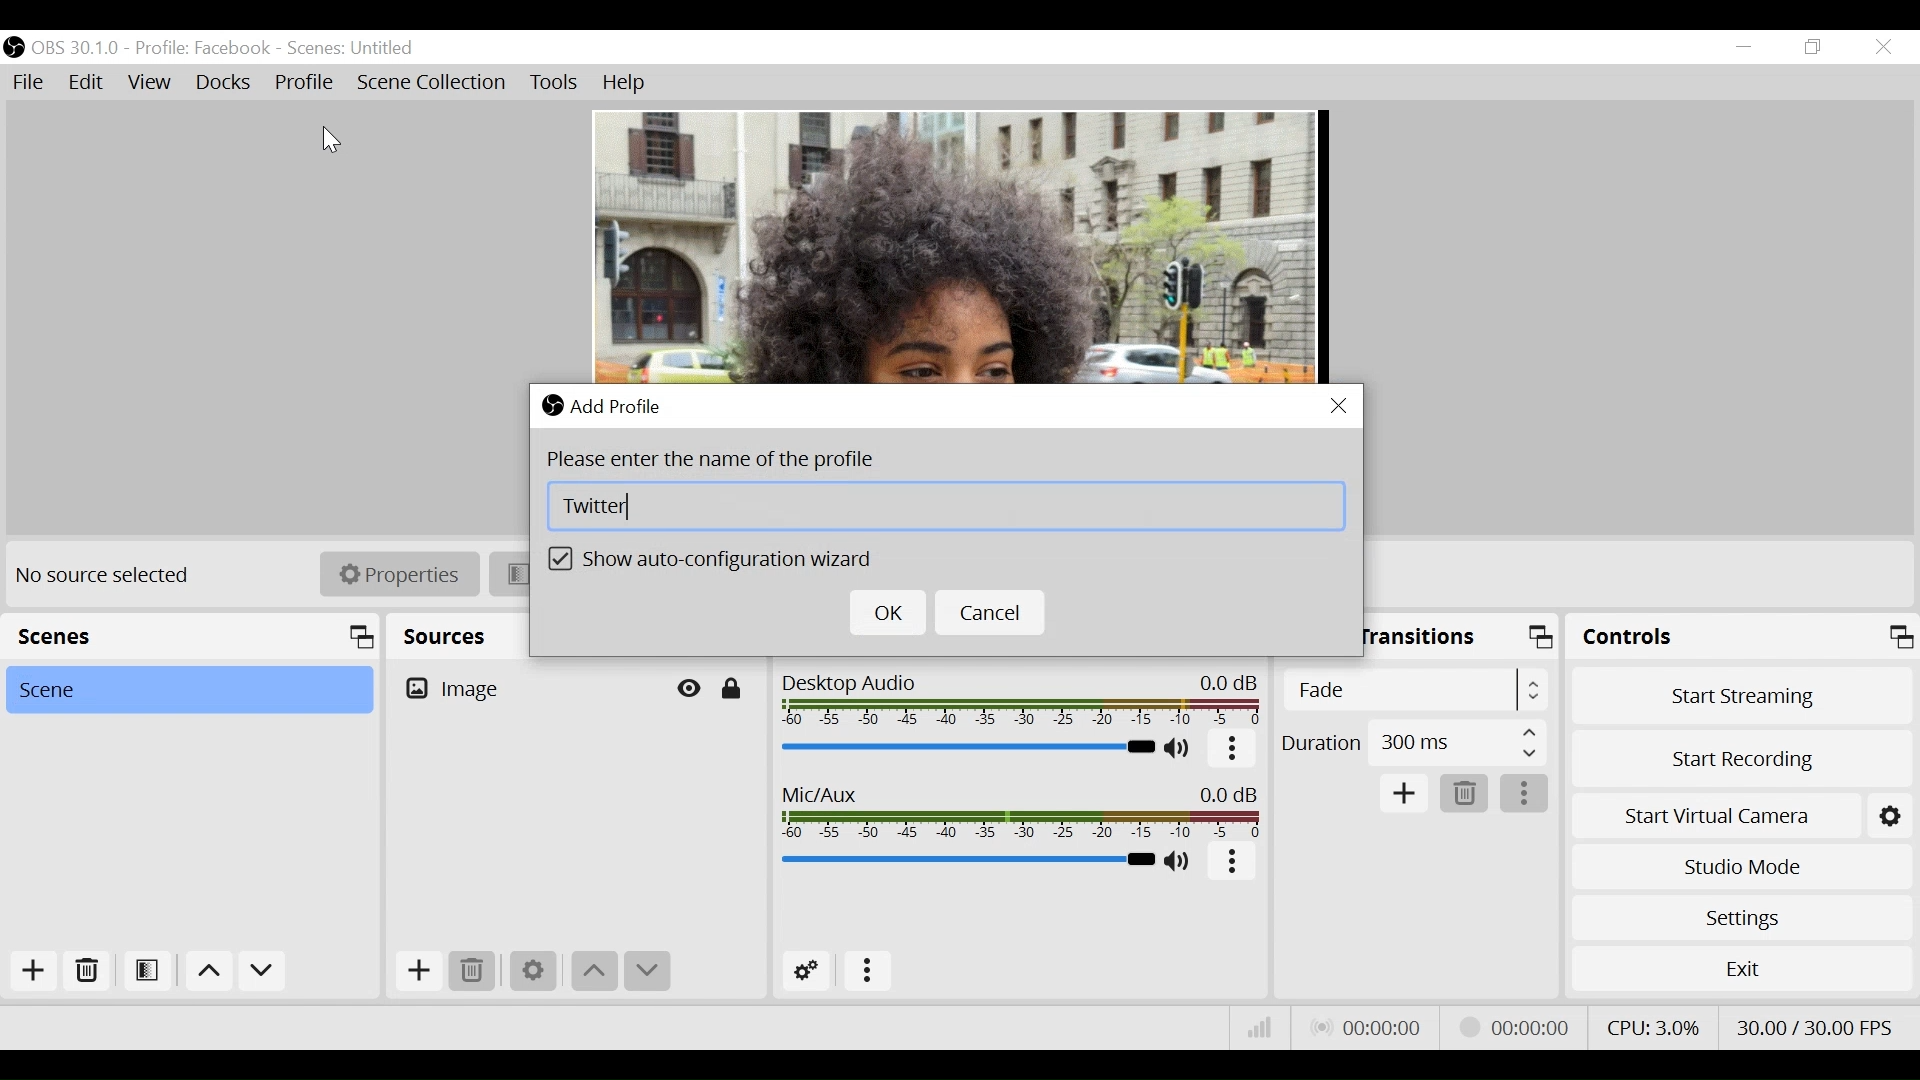 The height and width of the screenshot is (1080, 1920). I want to click on Move up, so click(593, 971).